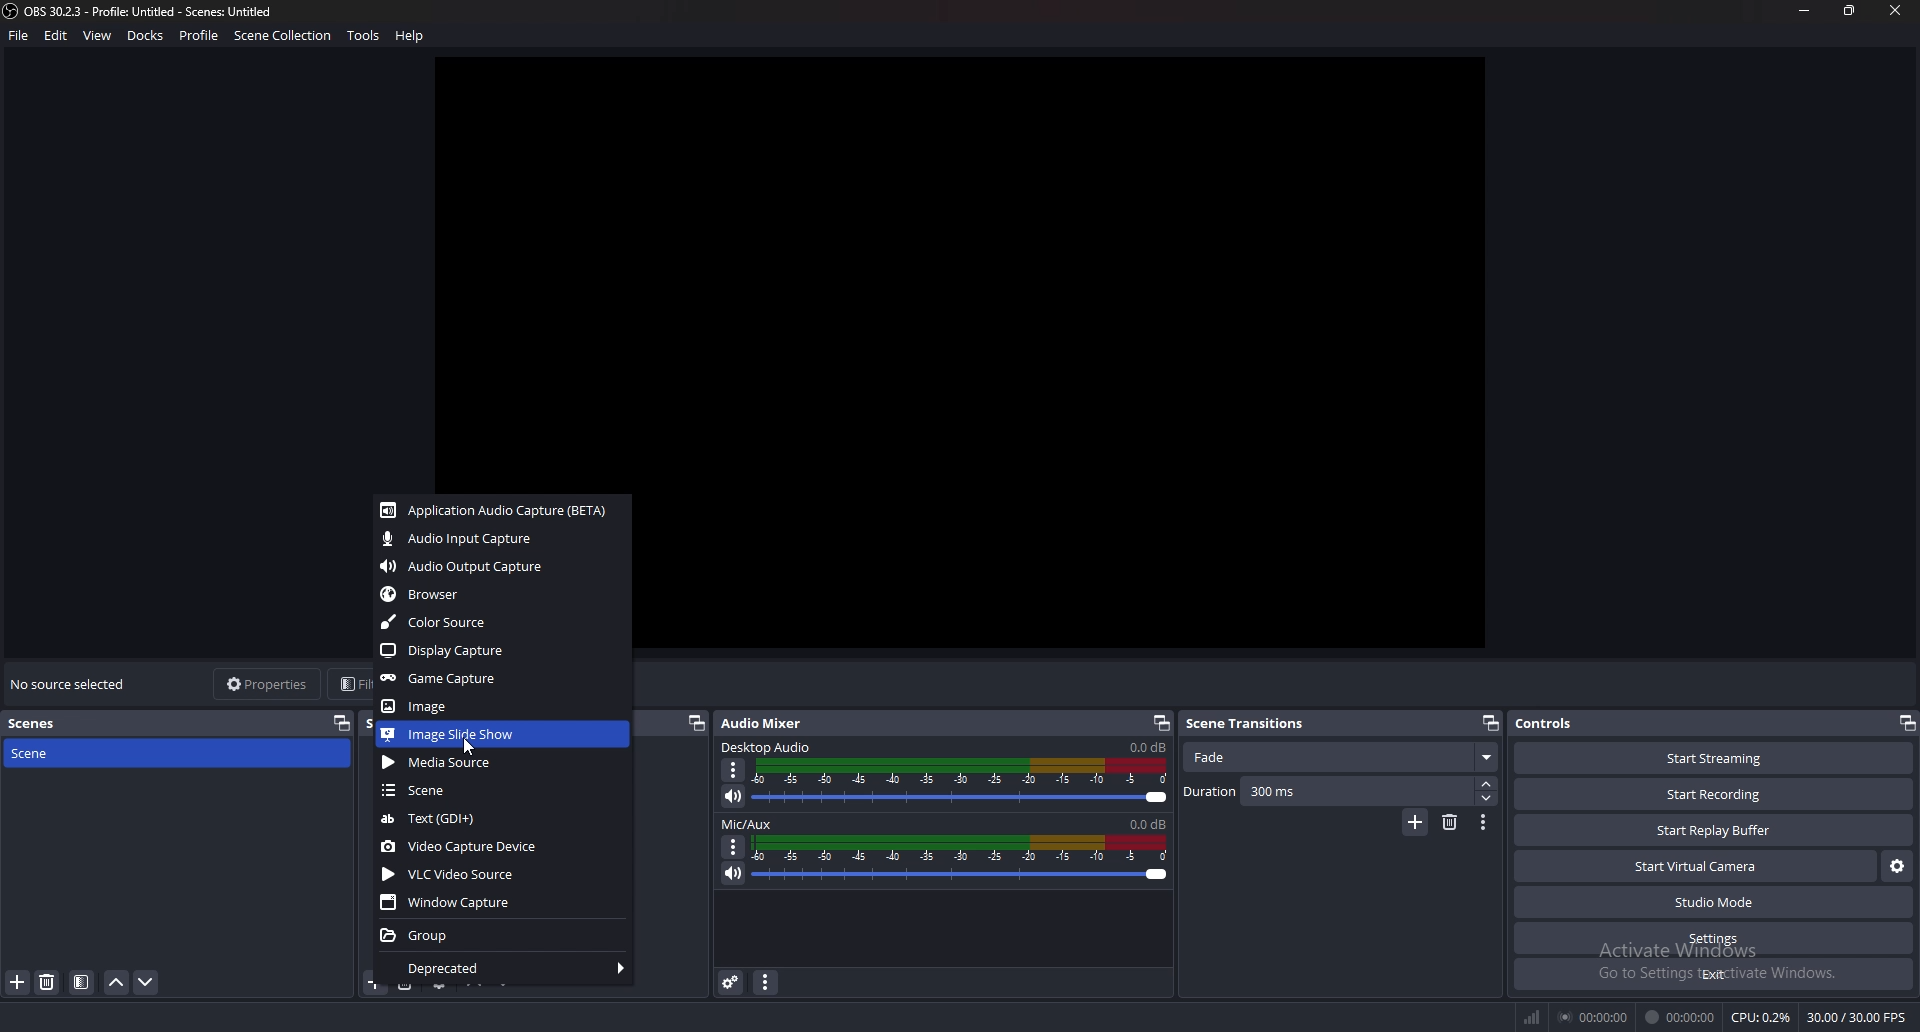  Describe the element at coordinates (1080, 345) in the screenshot. I see `all good` at that location.